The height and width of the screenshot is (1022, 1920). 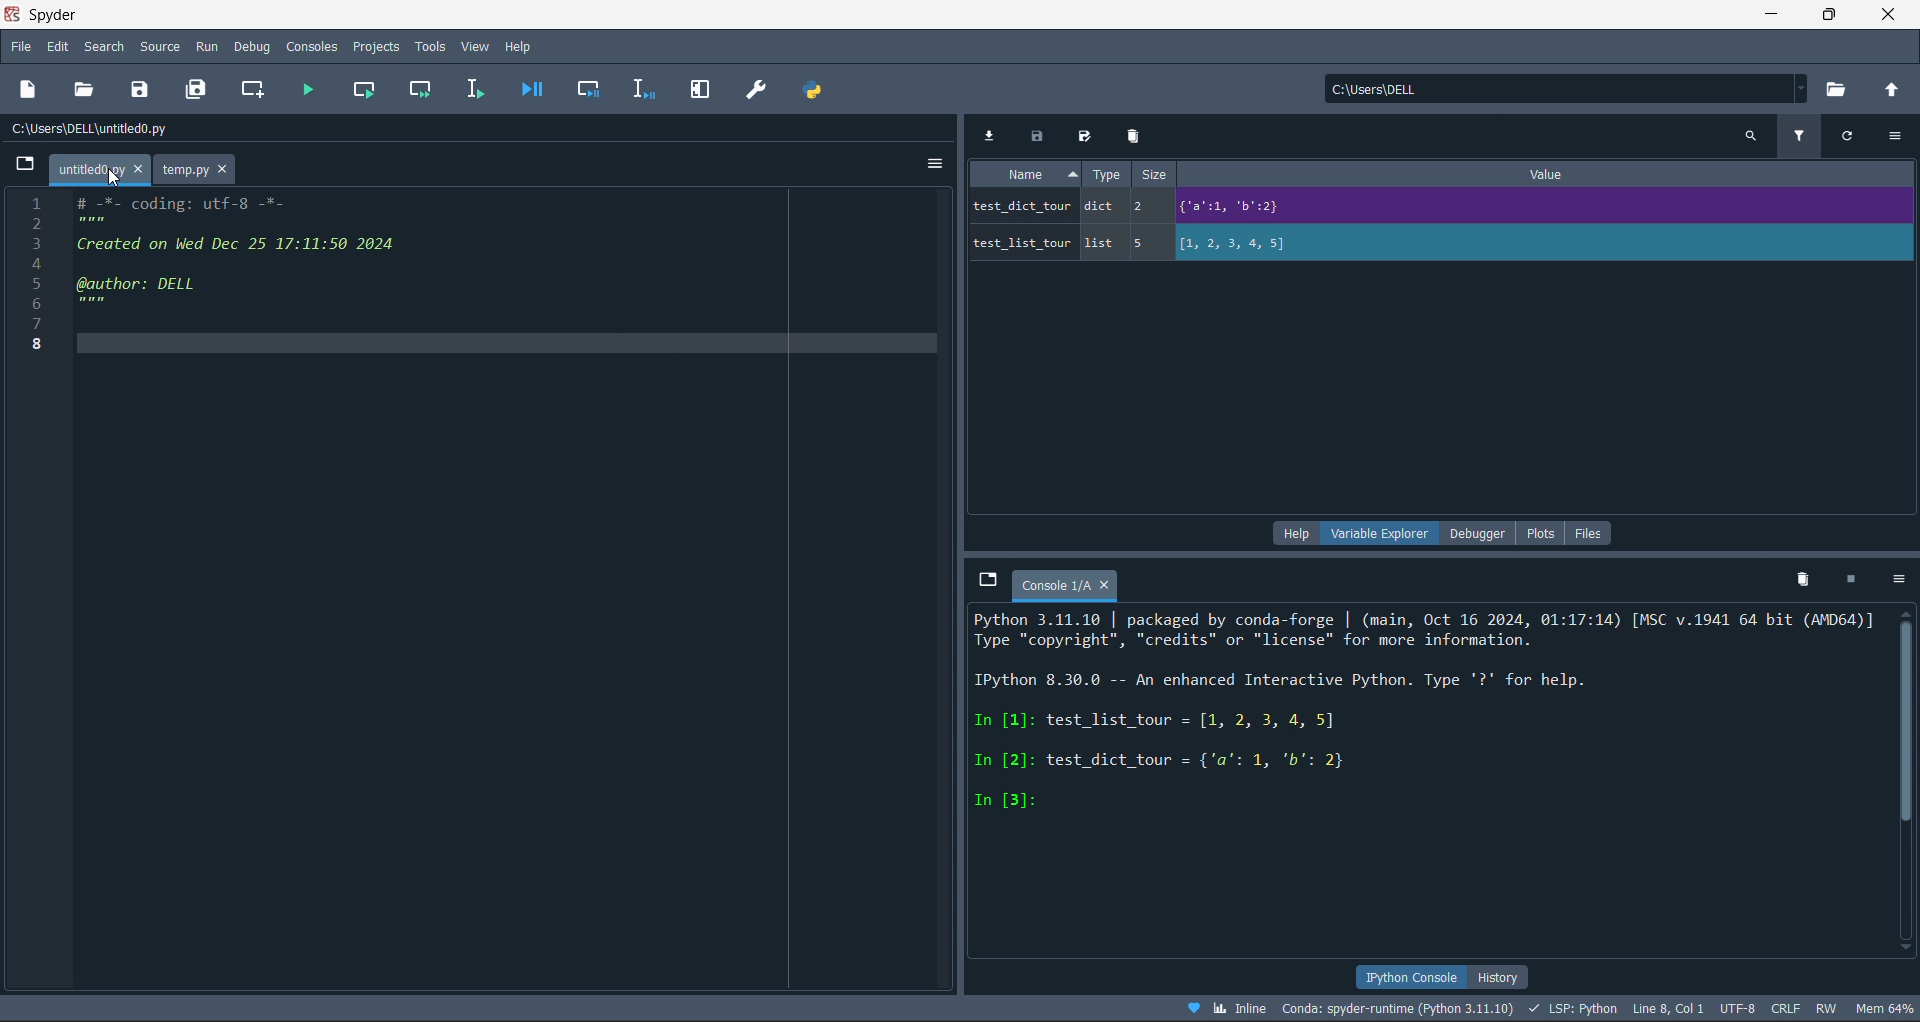 What do you see at coordinates (1161, 247) in the screenshot?
I see `test list tour list 5 |[1,2,3, 4, 5)` at bounding box center [1161, 247].